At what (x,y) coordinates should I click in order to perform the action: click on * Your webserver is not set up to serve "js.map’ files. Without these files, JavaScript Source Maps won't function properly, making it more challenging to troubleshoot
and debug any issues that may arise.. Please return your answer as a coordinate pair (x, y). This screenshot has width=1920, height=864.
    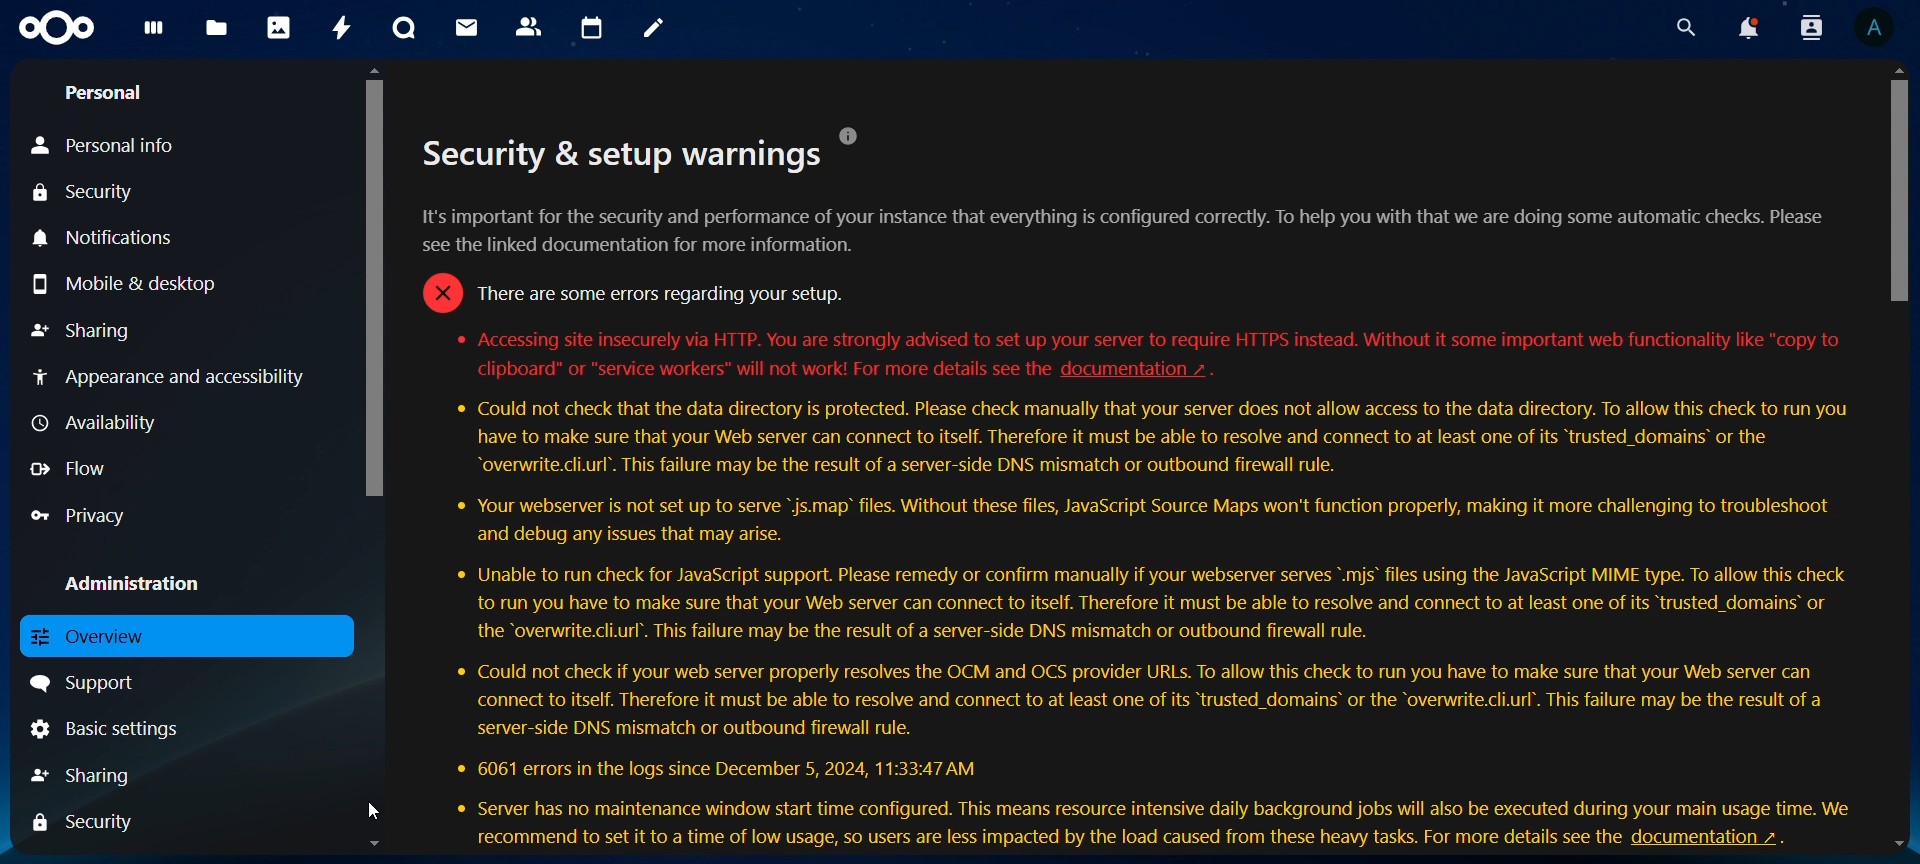
    Looking at the image, I should click on (1148, 521).